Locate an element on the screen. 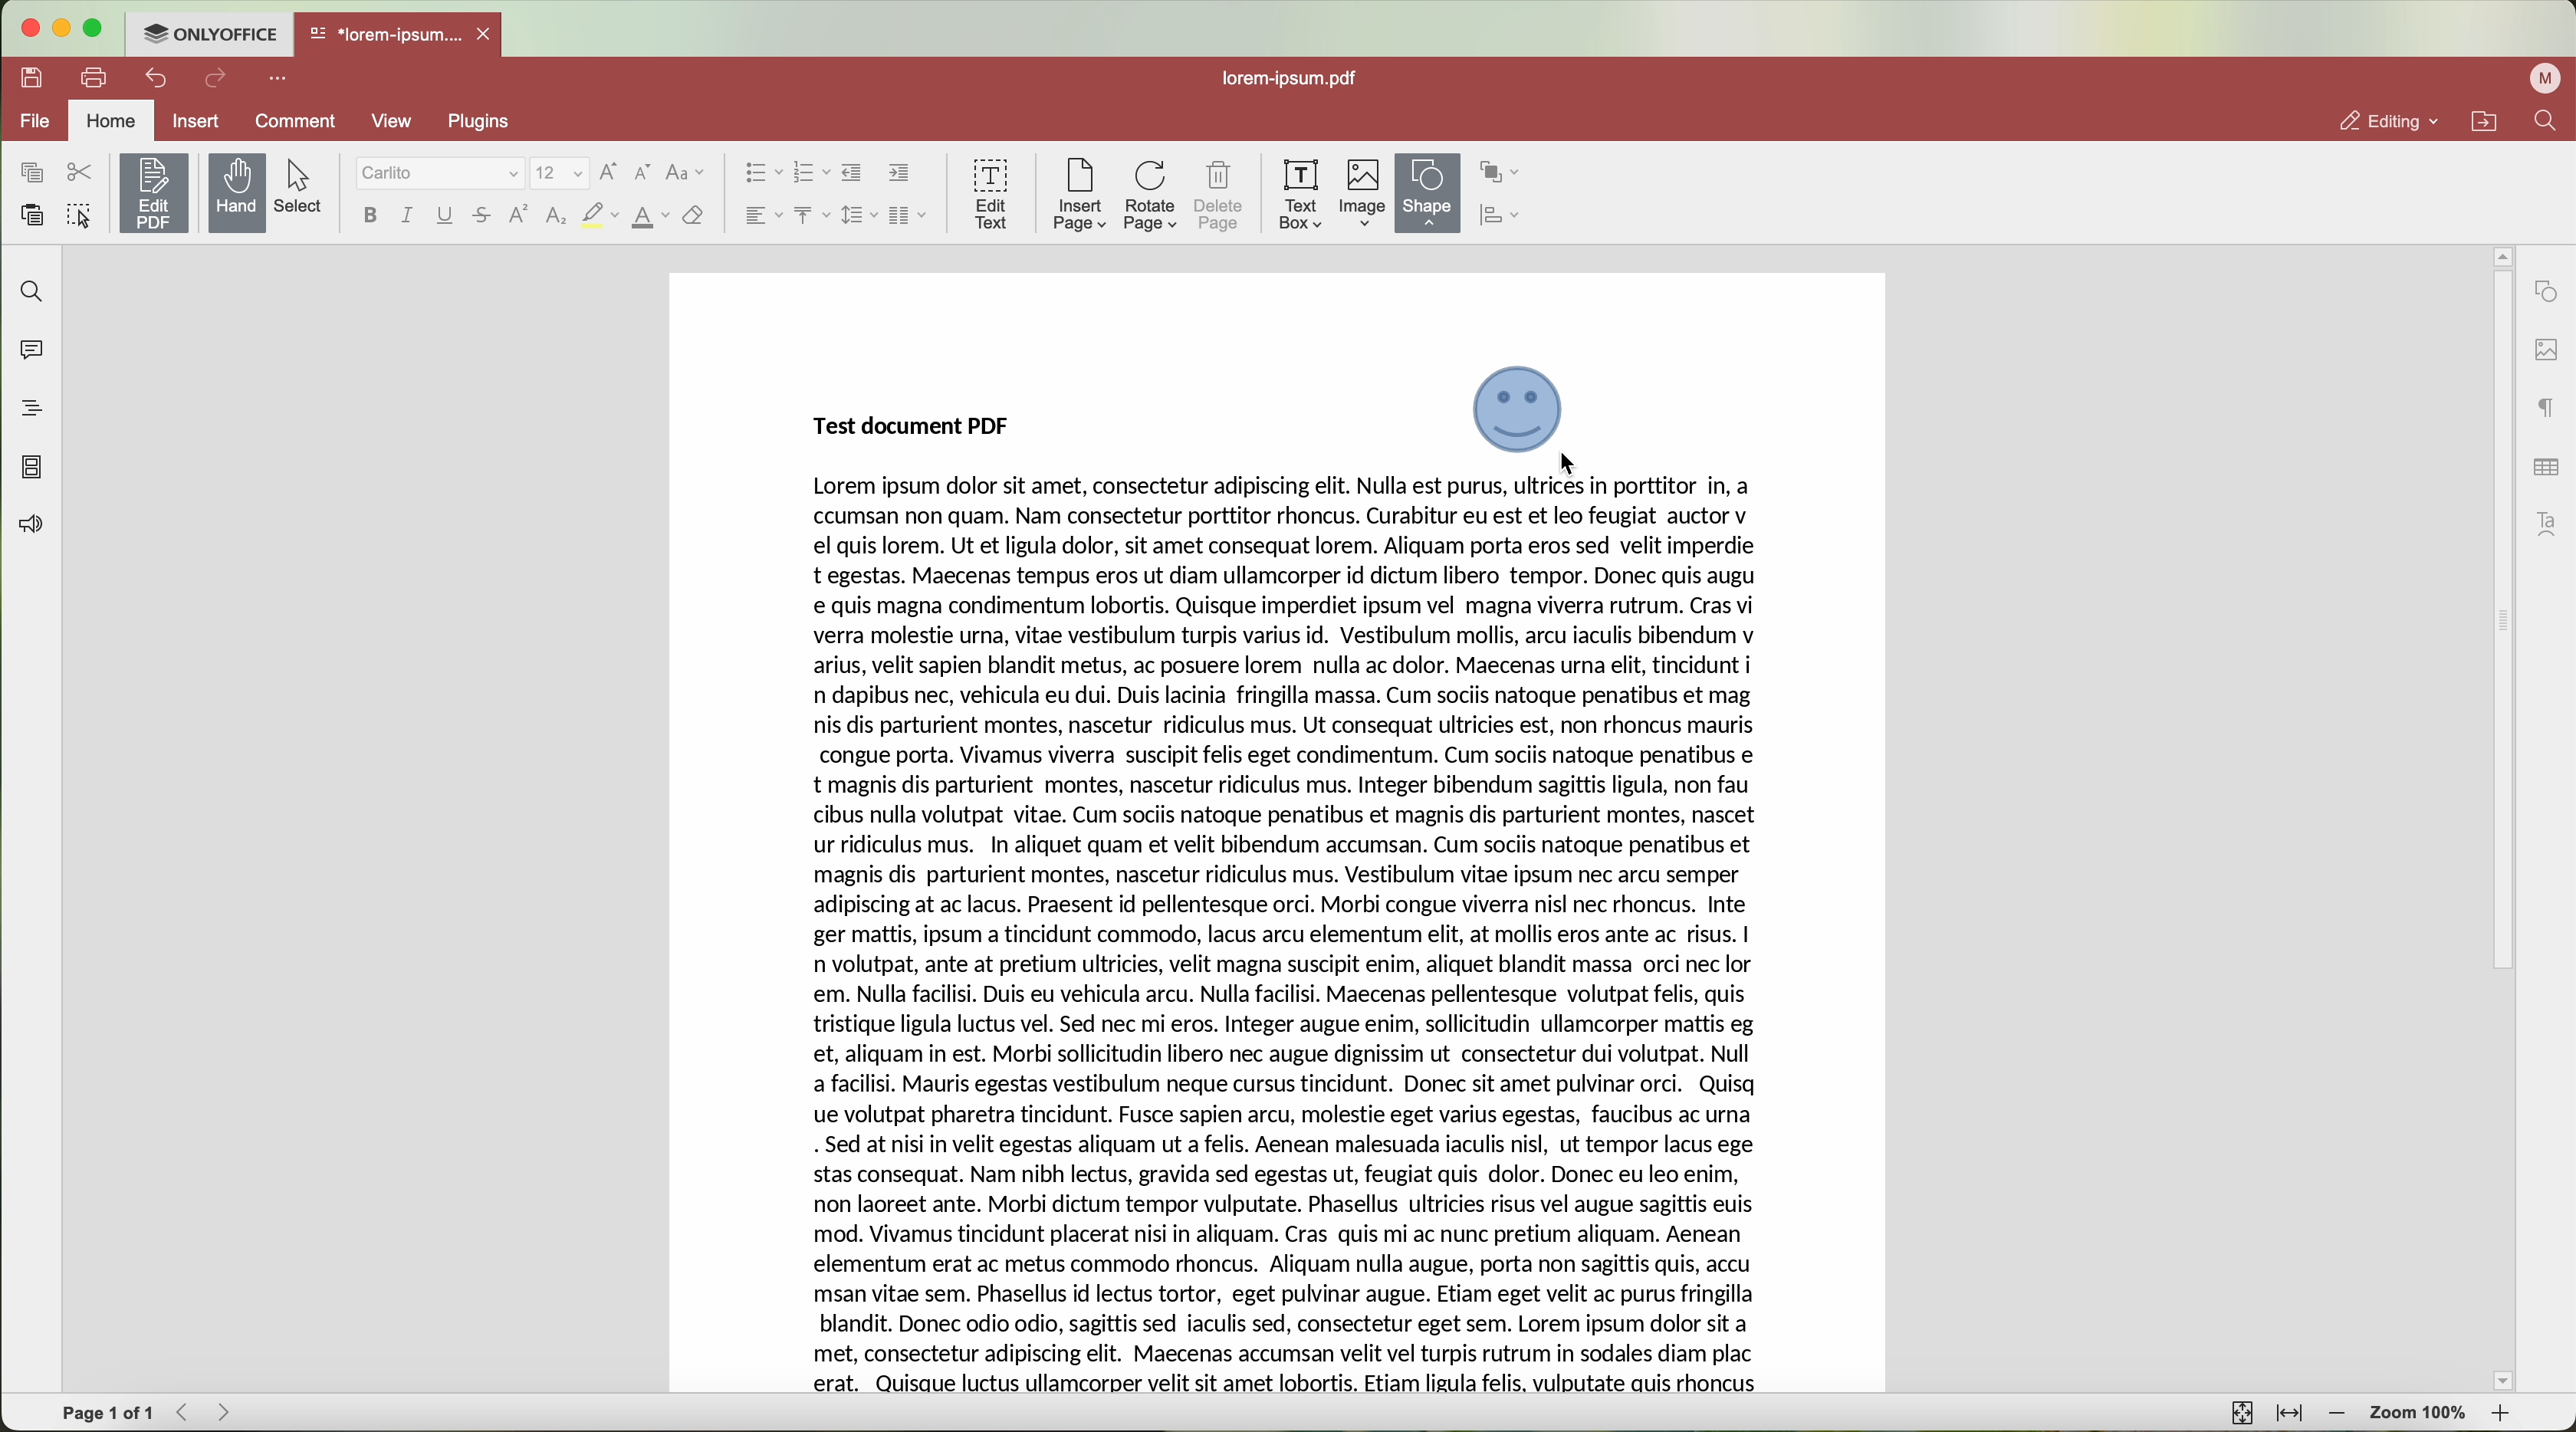  subscript is located at coordinates (556, 218).